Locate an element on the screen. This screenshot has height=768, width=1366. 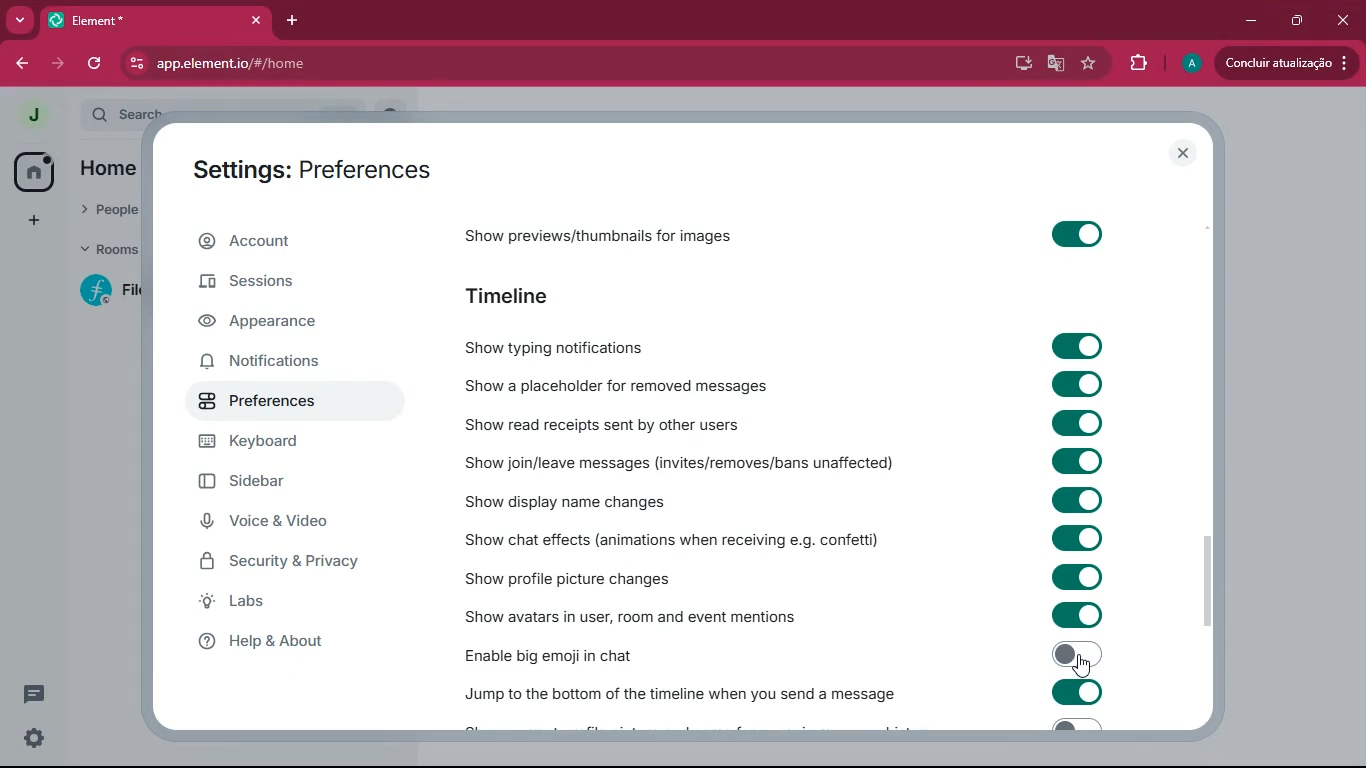
element* is located at coordinates (114, 19).